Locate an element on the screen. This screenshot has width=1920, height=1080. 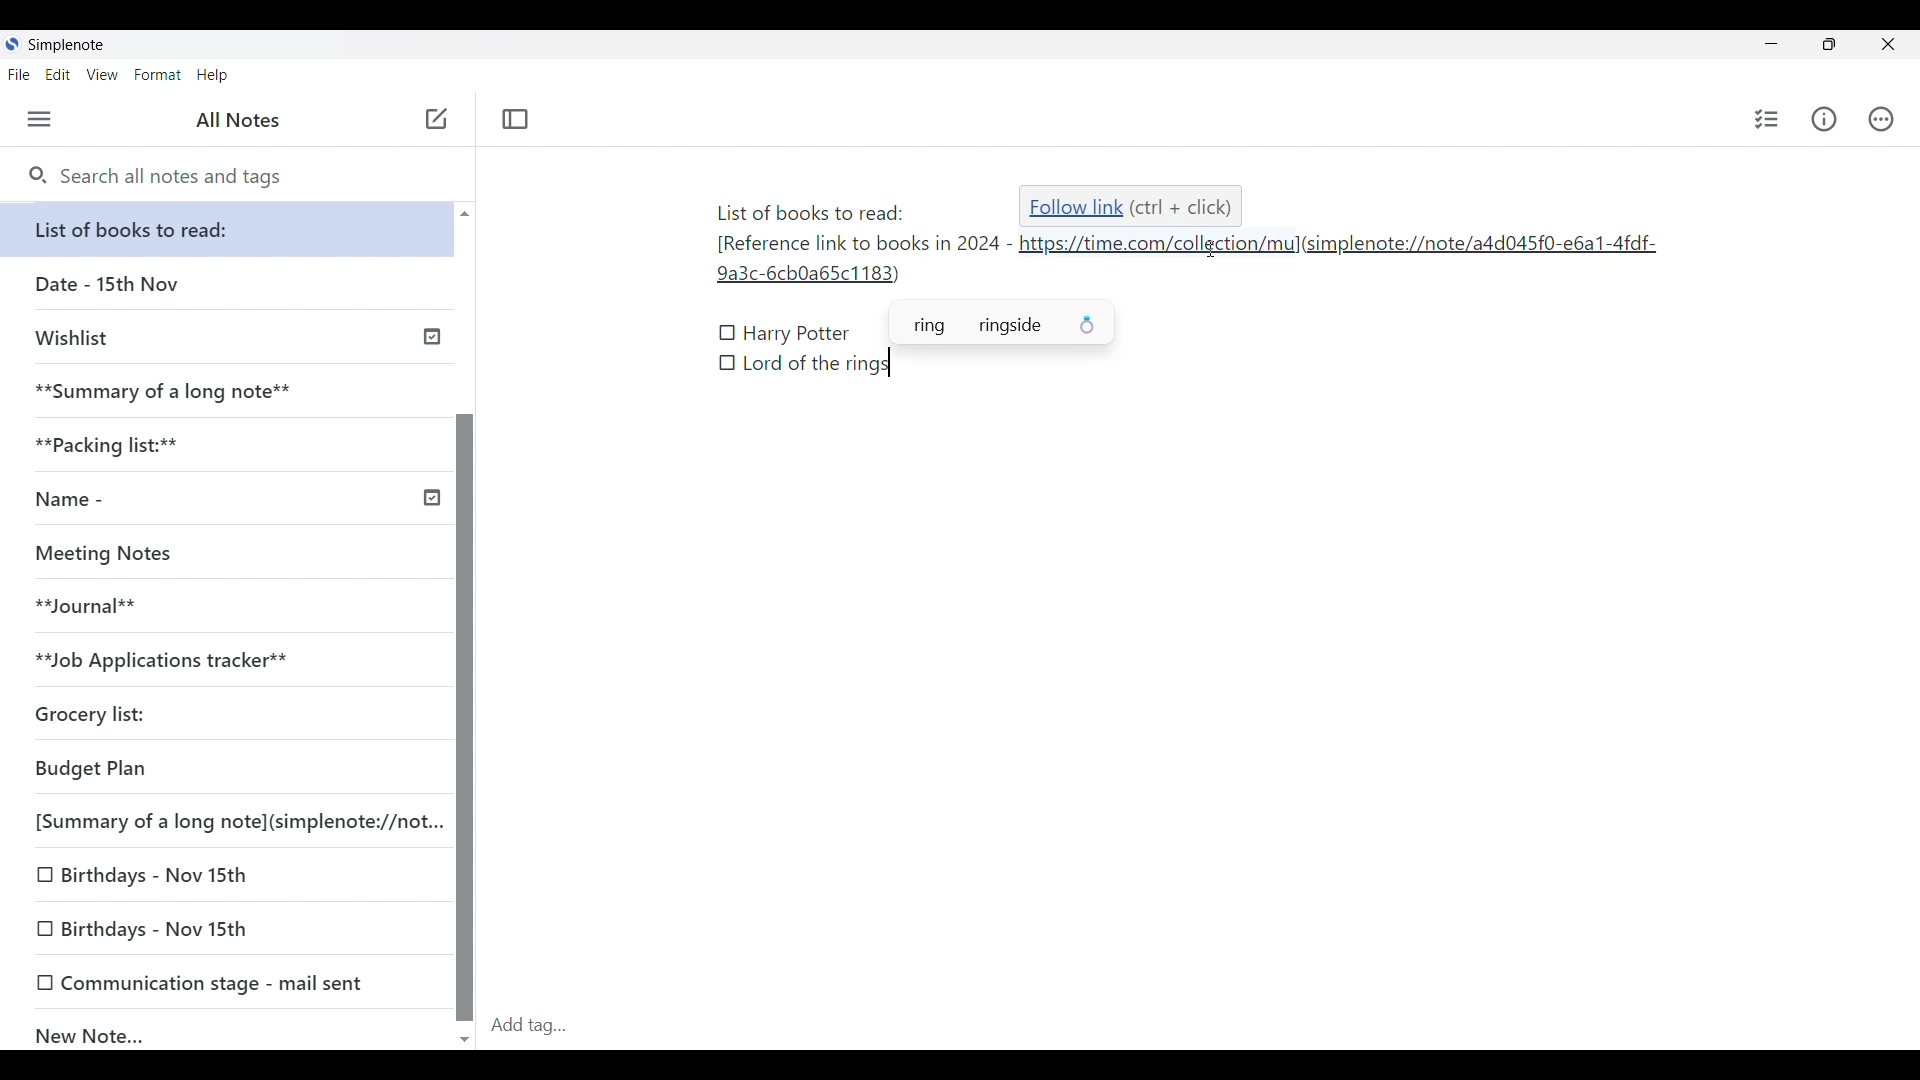
Close is located at coordinates (1889, 45).